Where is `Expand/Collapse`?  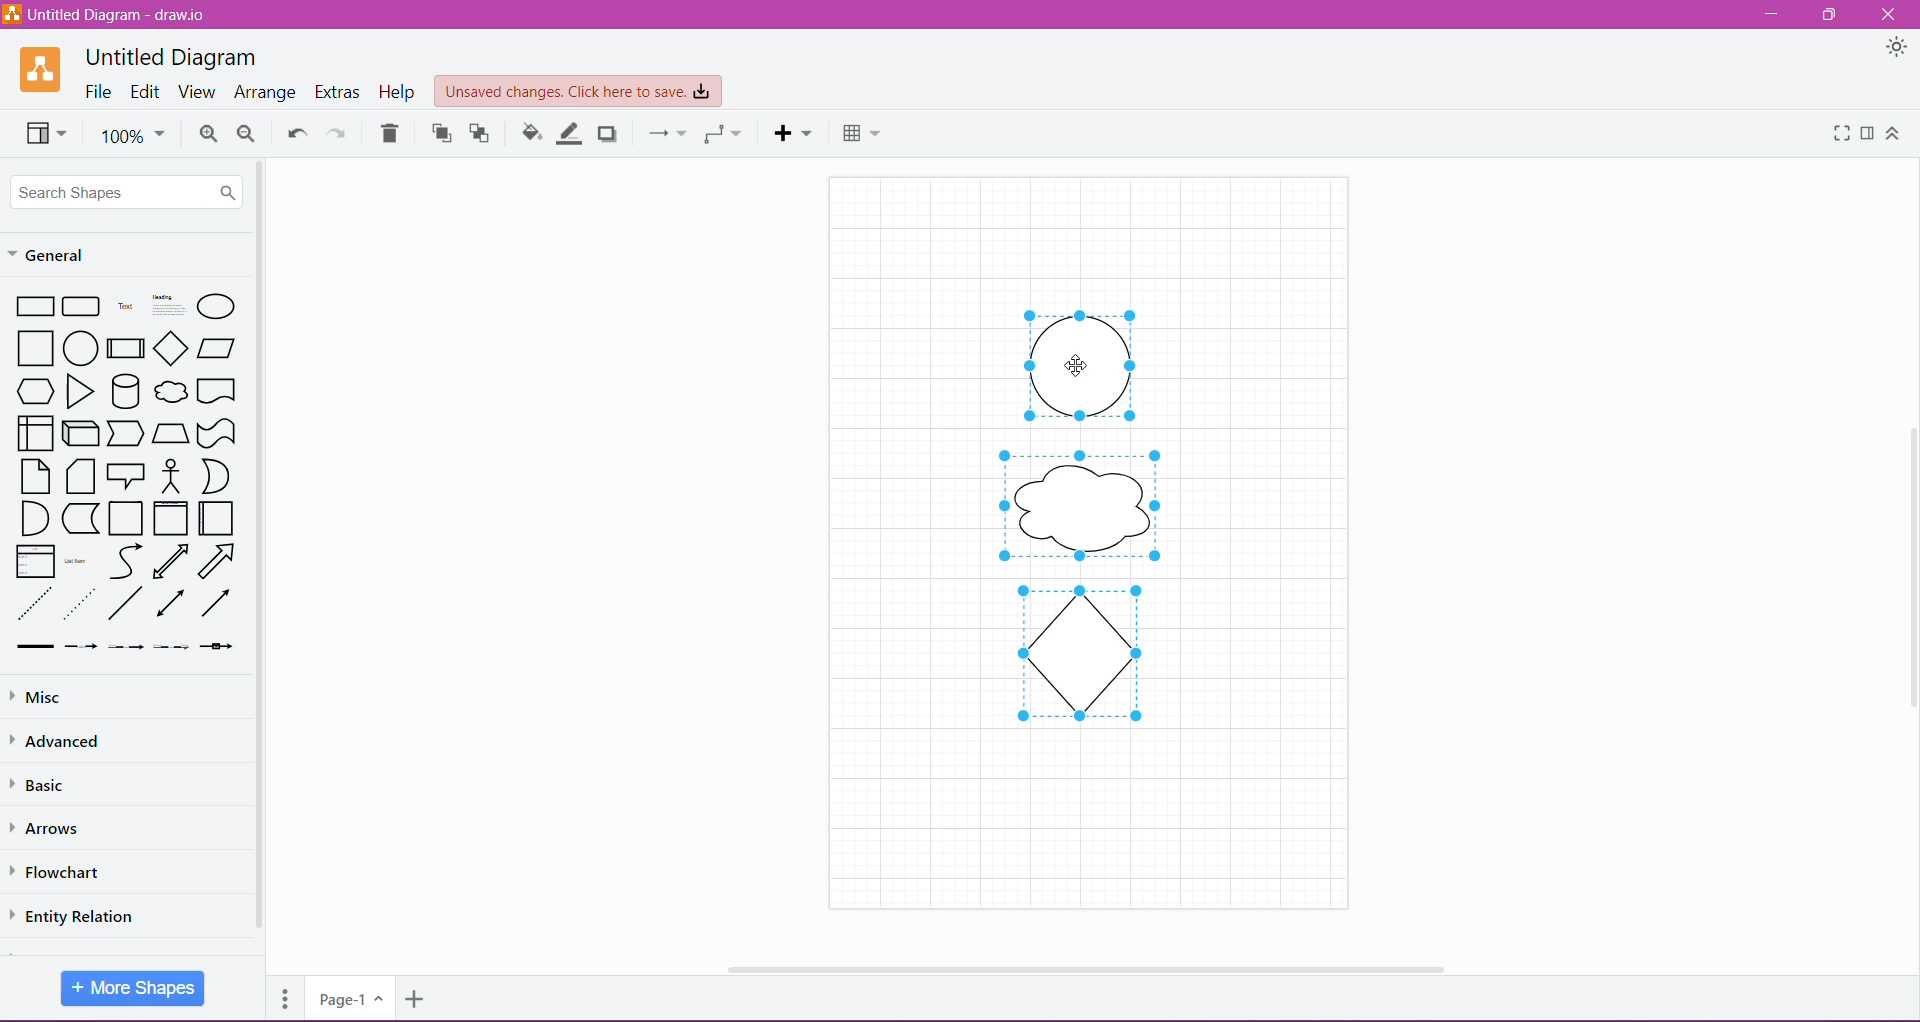
Expand/Collapse is located at coordinates (1893, 134).